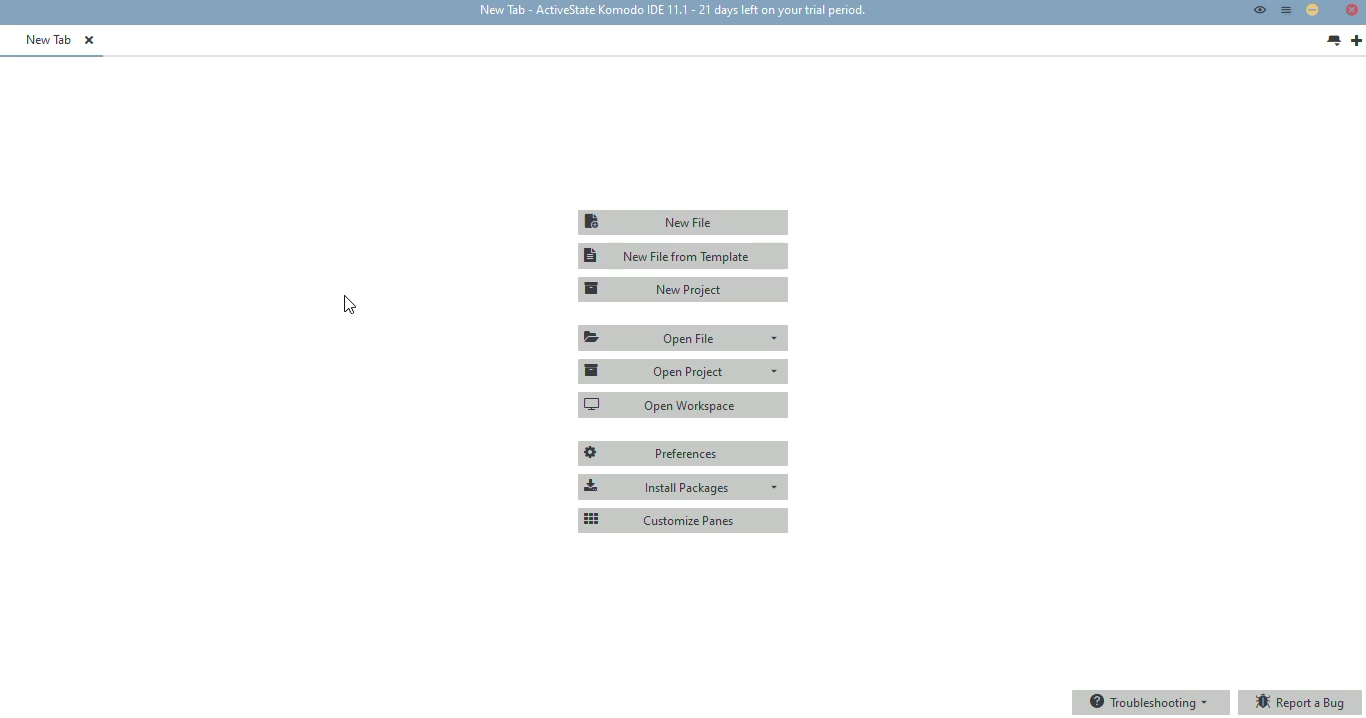 The height and width of the screenshot is (718, 1366). I want to click on report a bug, so click(1301, 703).